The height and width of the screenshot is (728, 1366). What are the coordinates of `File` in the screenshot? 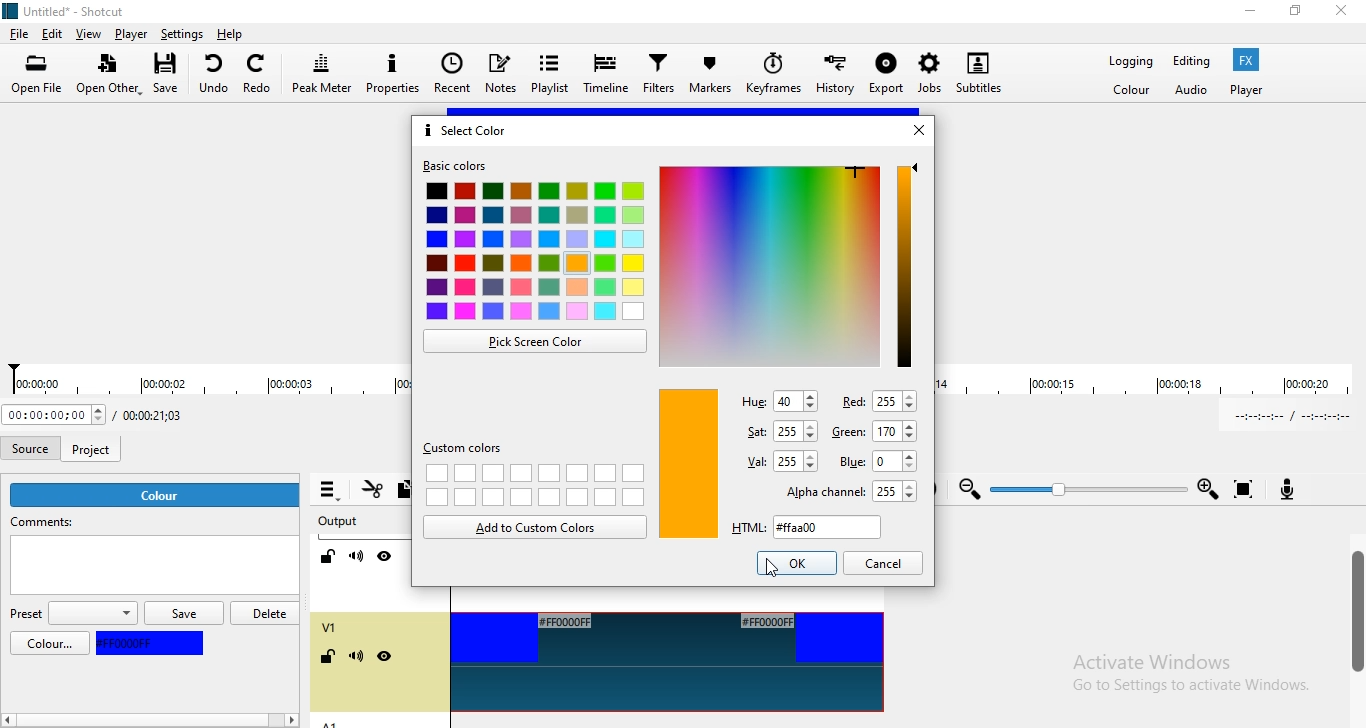 It's located at (18, 34).